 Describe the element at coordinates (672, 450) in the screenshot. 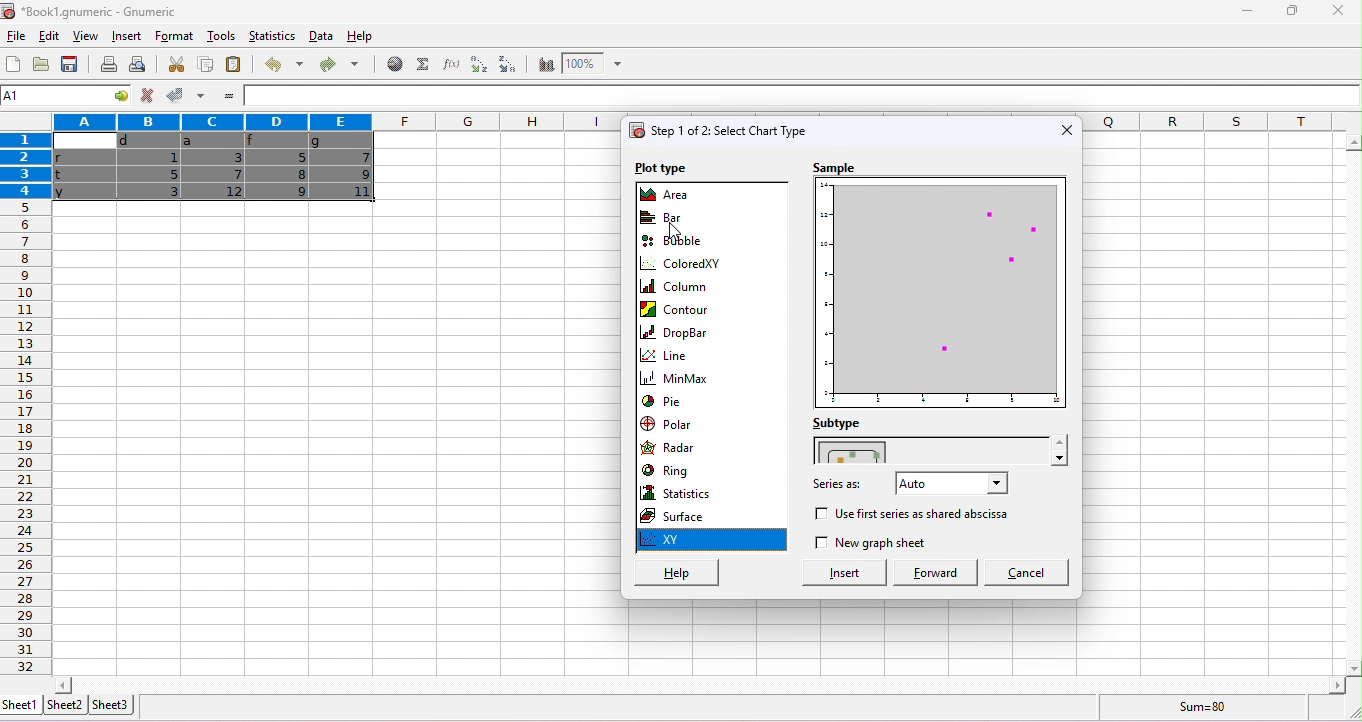

I see `radar` at that location.